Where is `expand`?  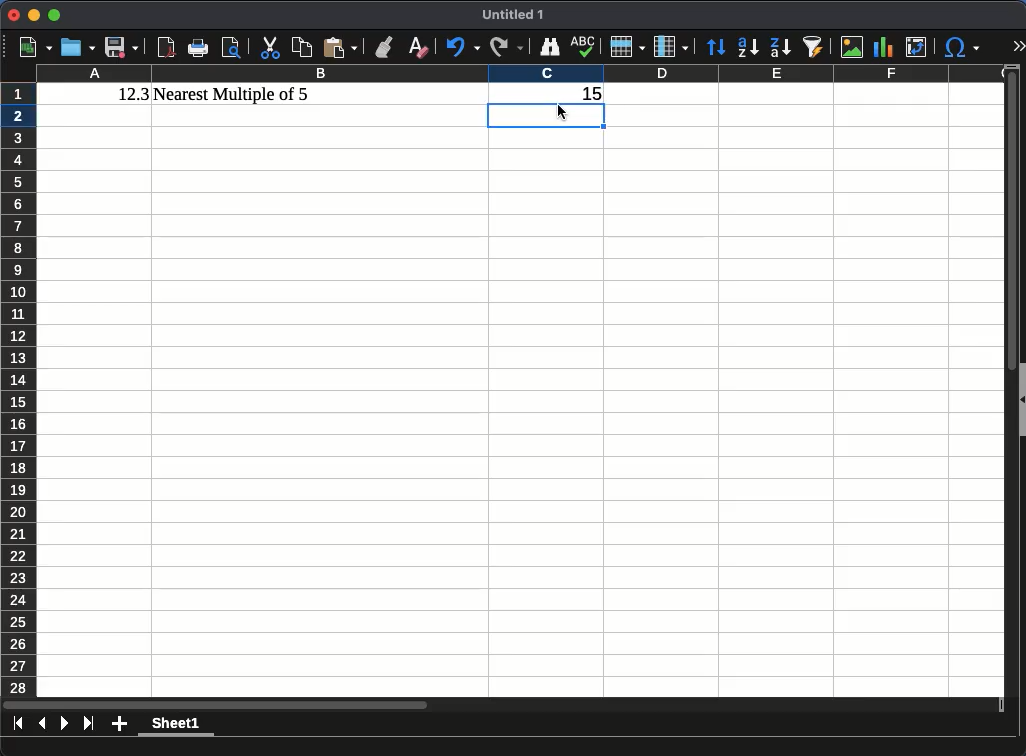 expand is located at coordinates (1018, 44).